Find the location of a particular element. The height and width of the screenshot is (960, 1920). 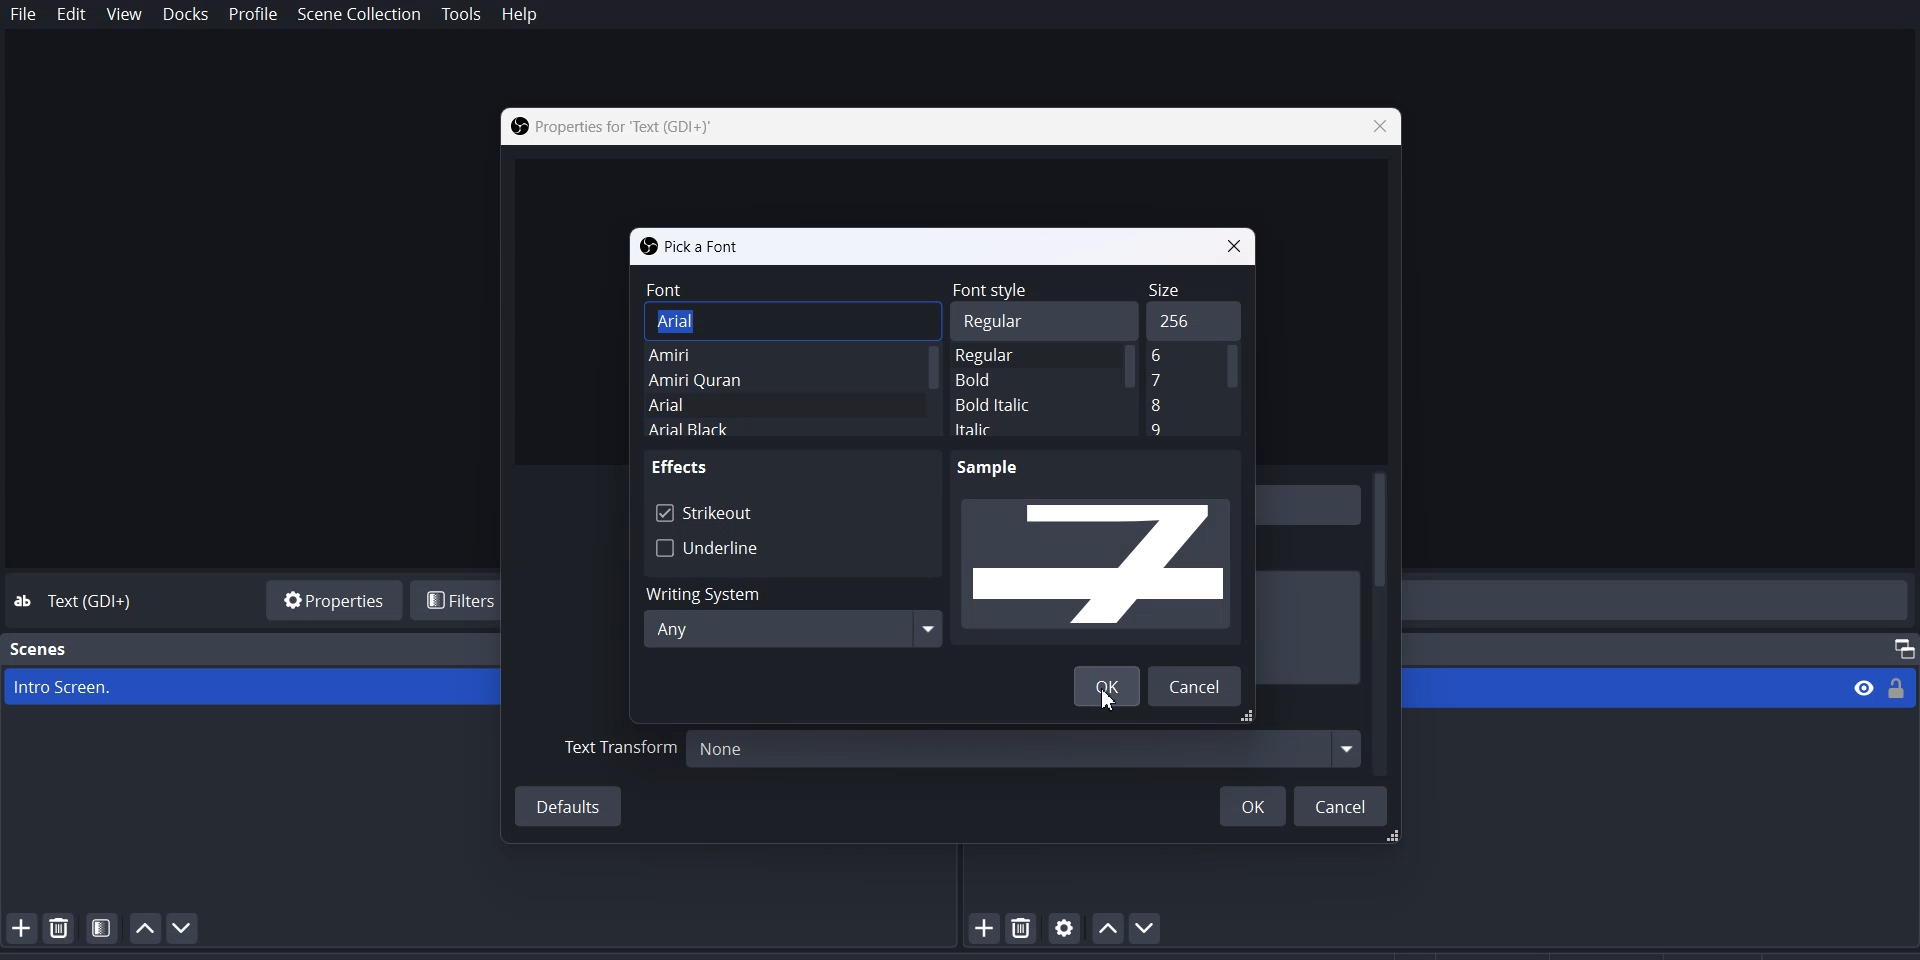

Arial is located at coordinates (728, 405).